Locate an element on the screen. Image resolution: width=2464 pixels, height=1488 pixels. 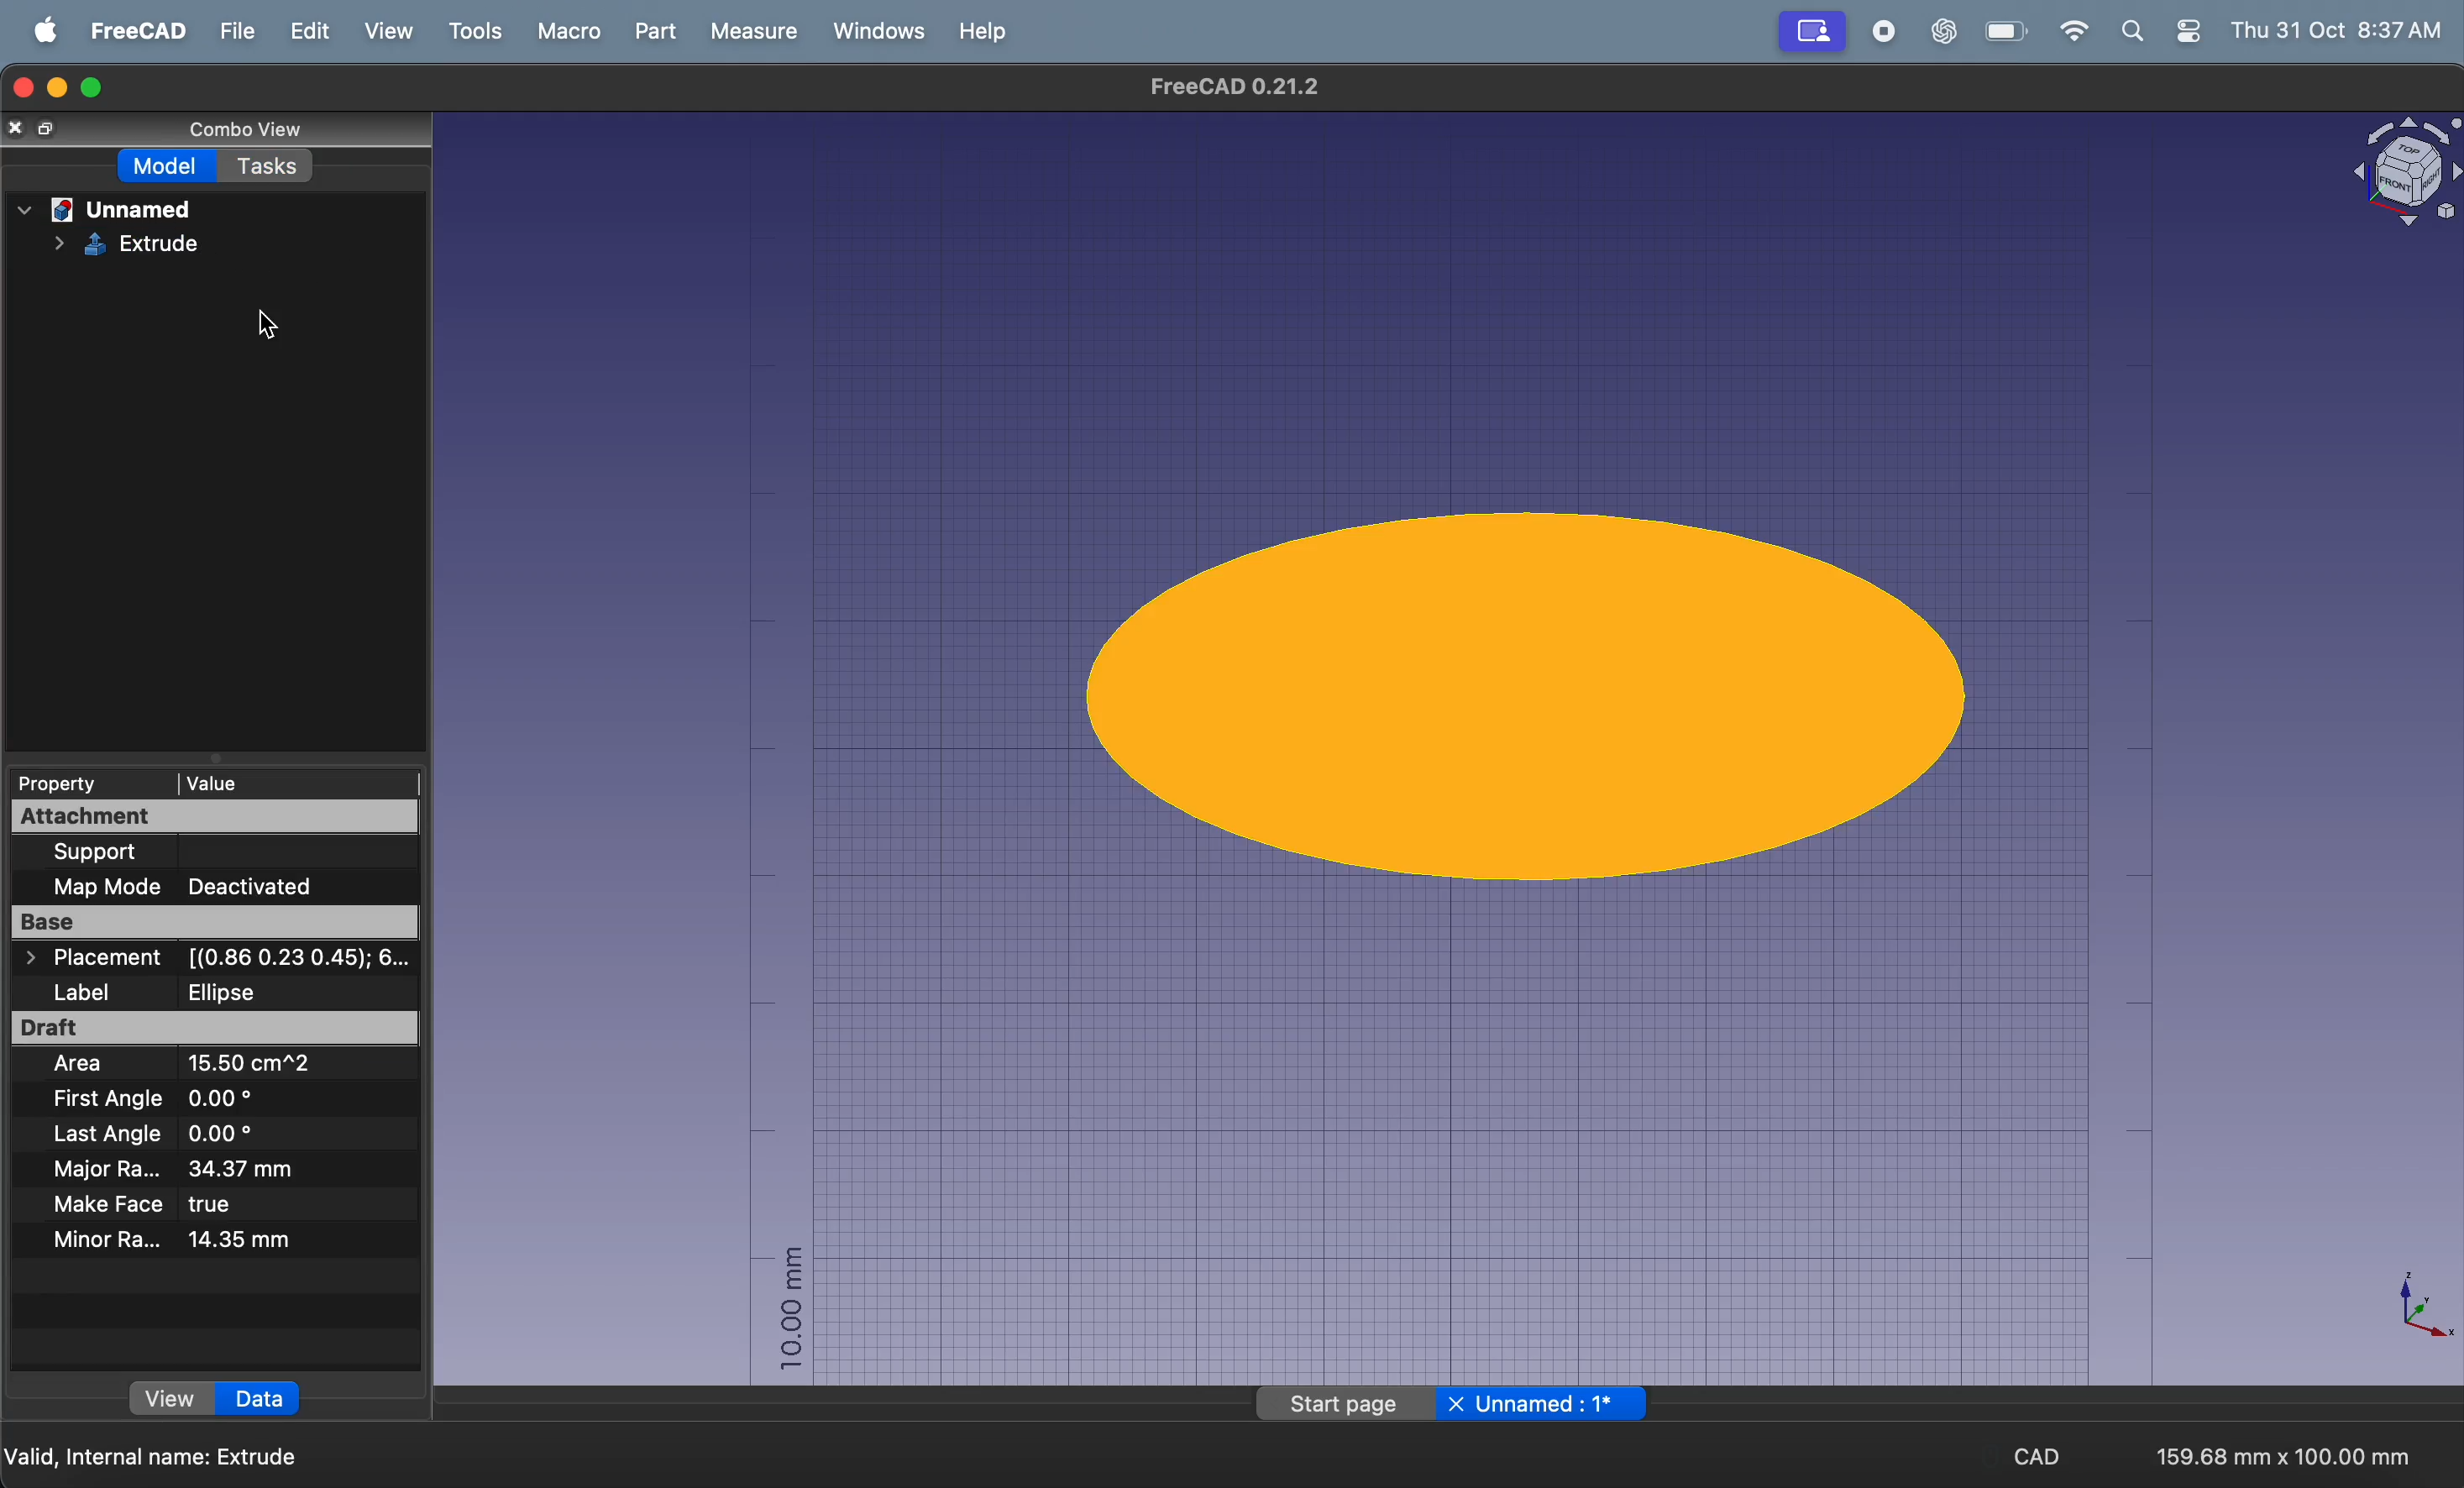
view data is located at coordinates (213, 1399).